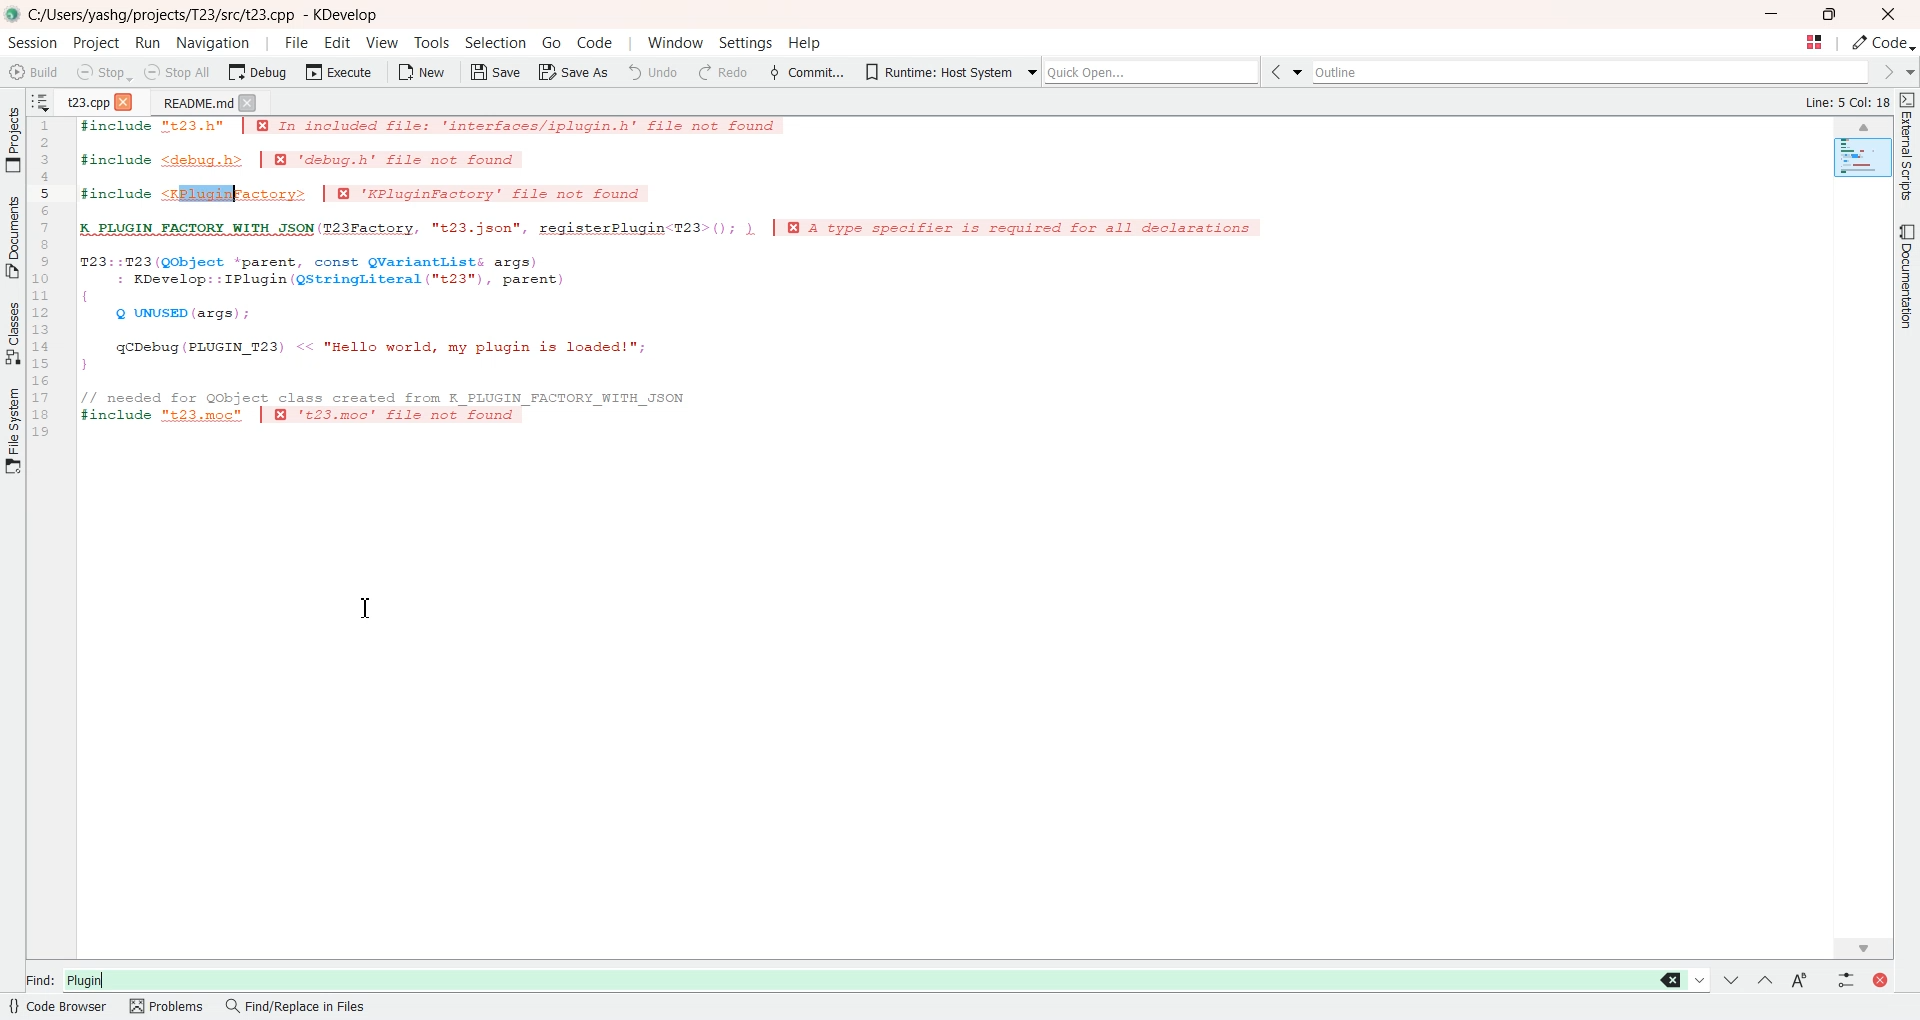 The height and width of the screenshot is (1020, 1920). I want to click on Switch to power search and replace bar , so click(1842, 978).